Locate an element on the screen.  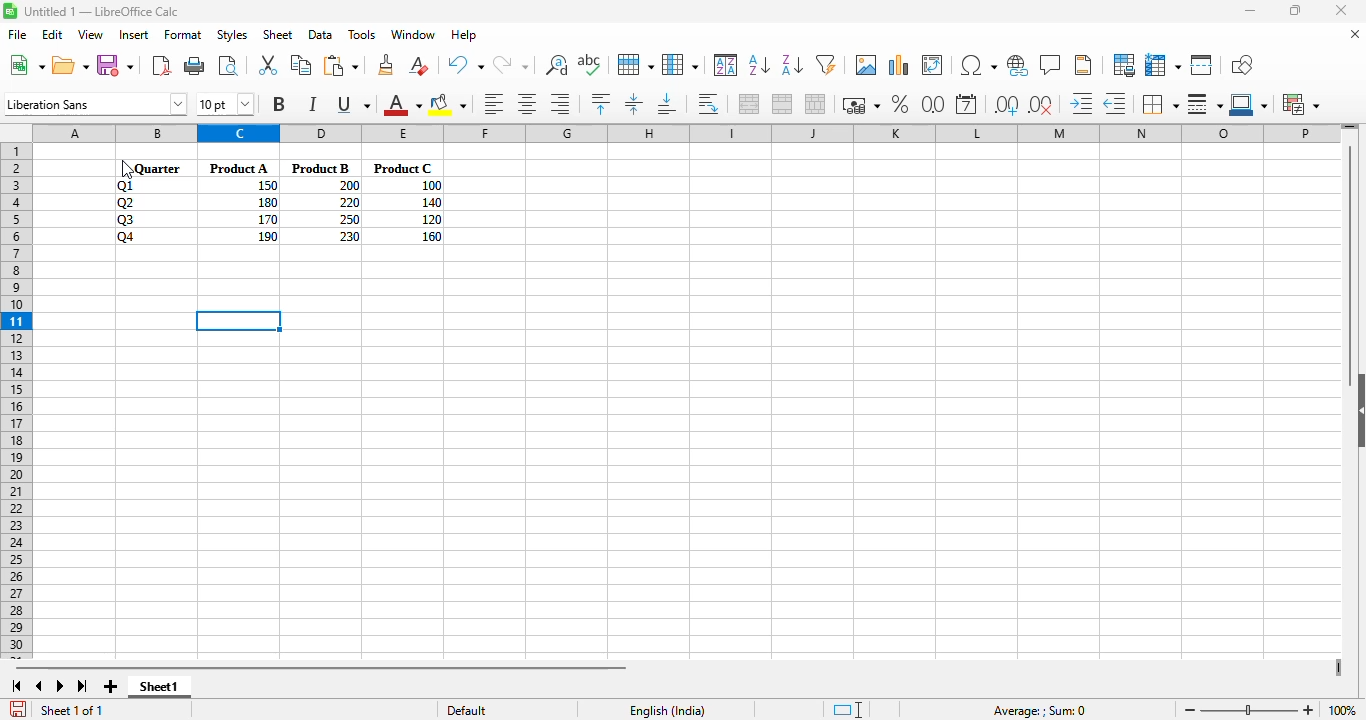
Vertical slide bar is located at coordinates (1350, 255).